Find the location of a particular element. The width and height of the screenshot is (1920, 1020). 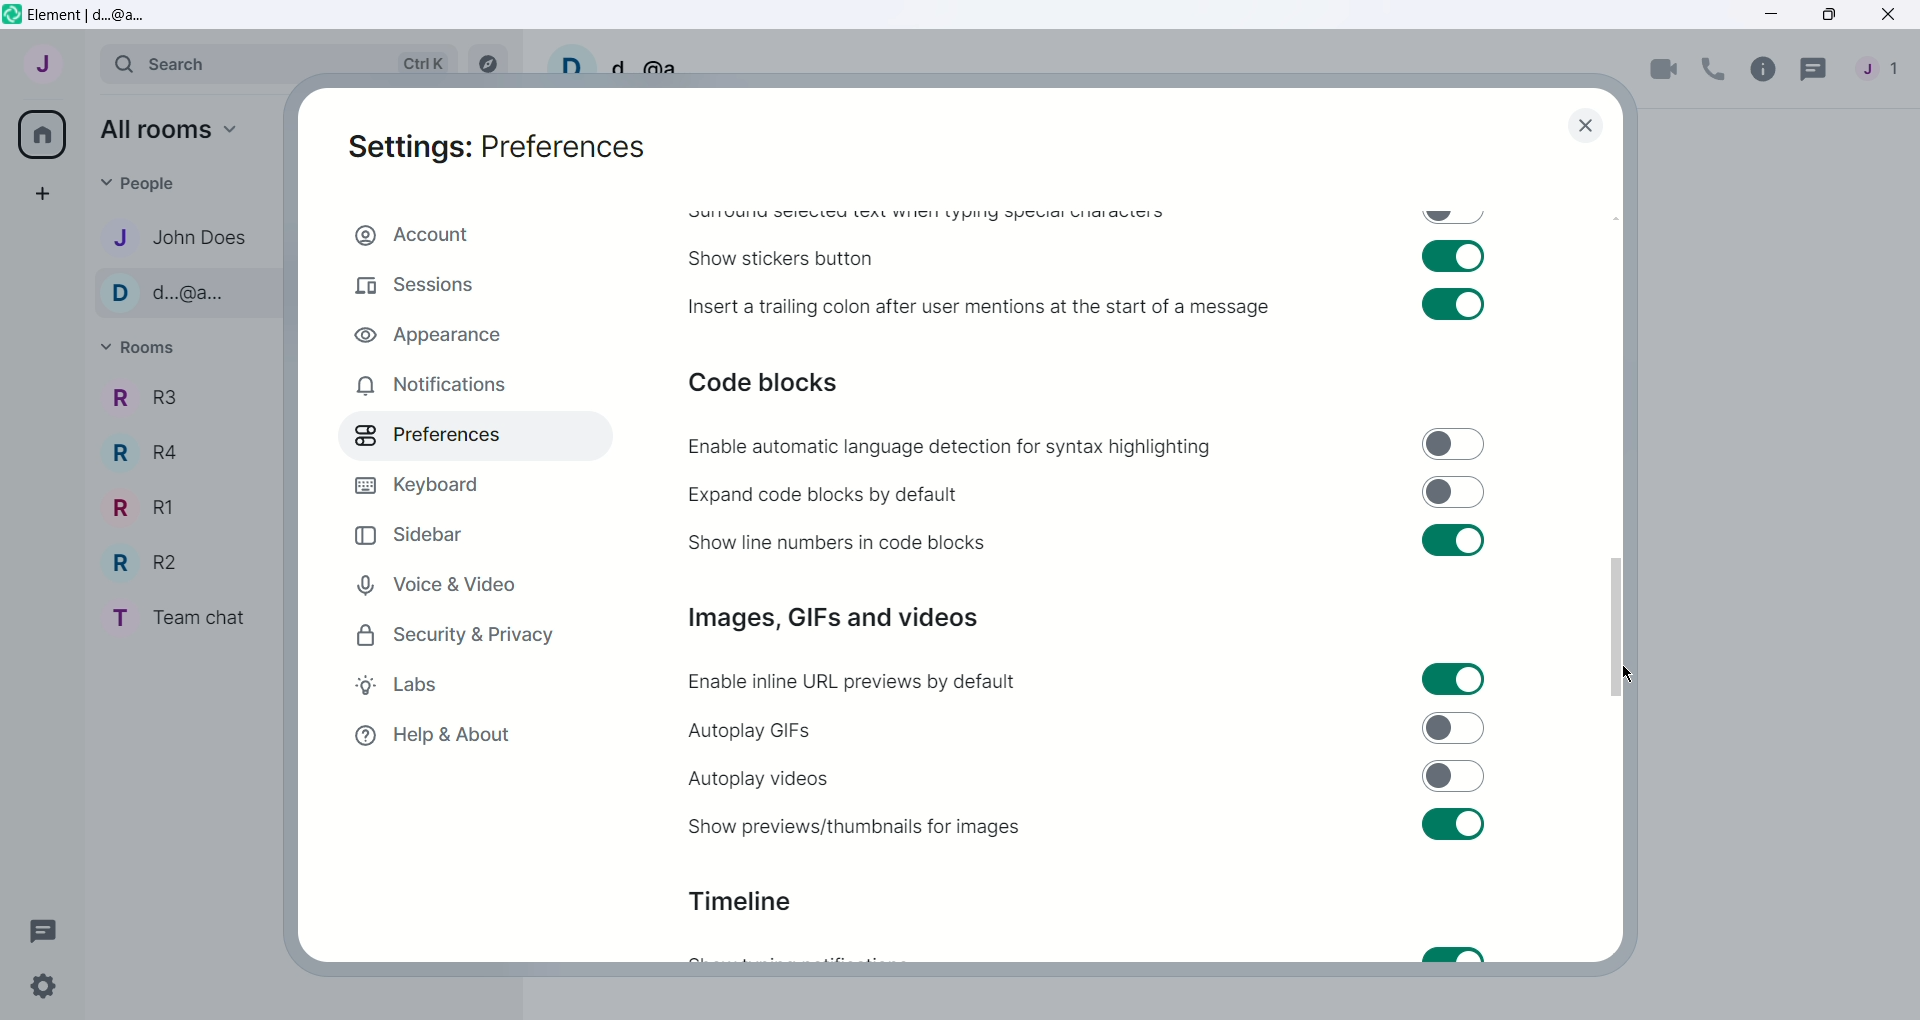

Toggle switch on for sure previews/thumbnails for images is located at coordinates (1451, 824).